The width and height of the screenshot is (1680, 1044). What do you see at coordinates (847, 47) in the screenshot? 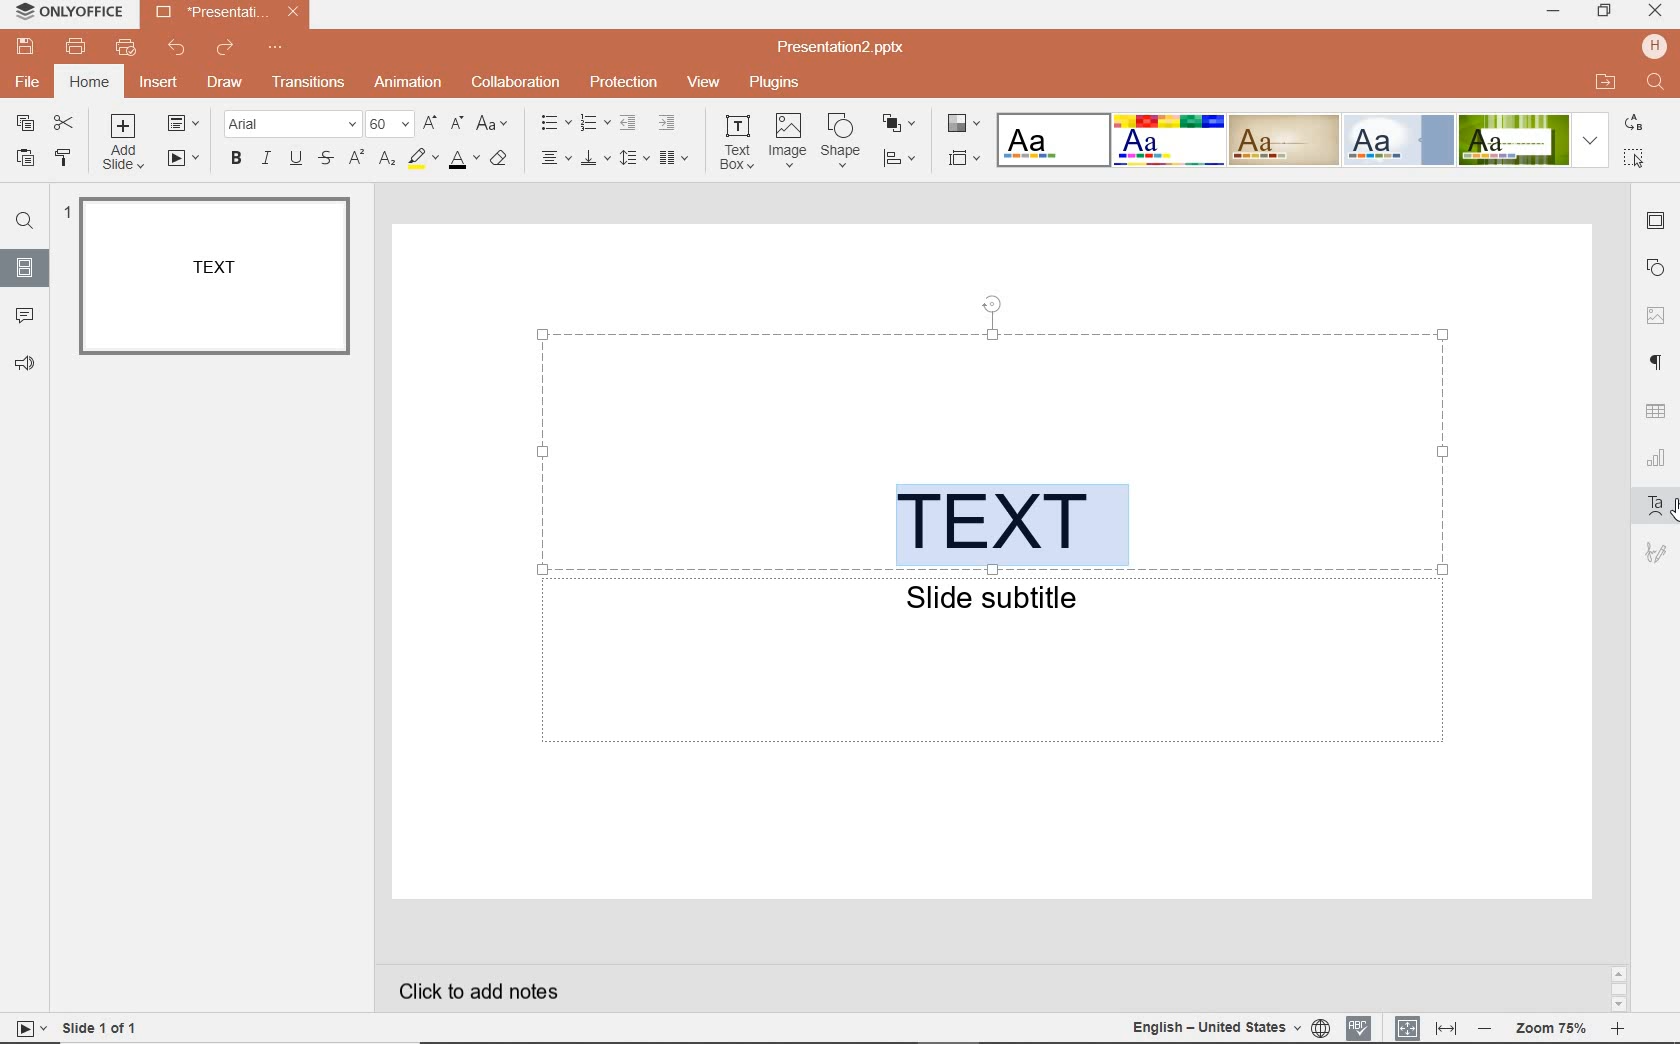
I see `FILE NAME` at bounding box center [847, 47].